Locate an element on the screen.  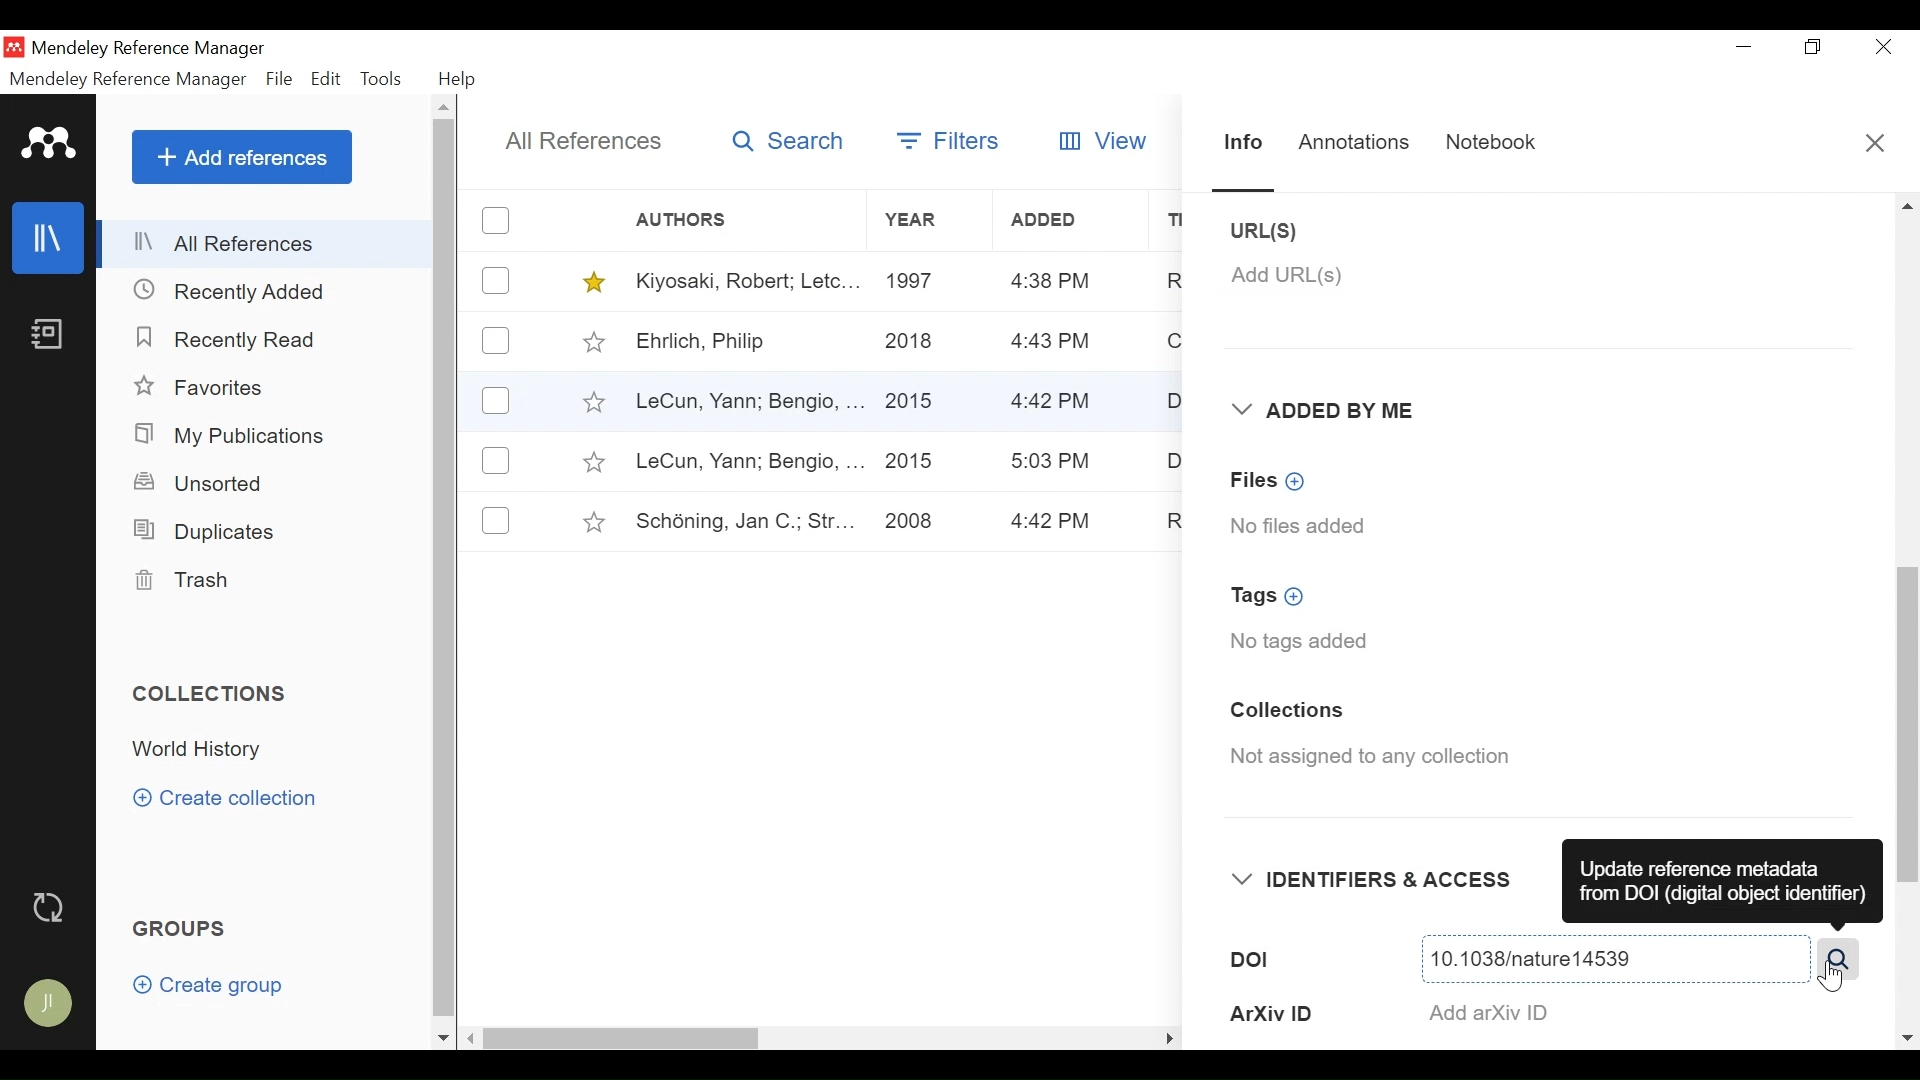
Notebook is located at coordinates (1484, 144).